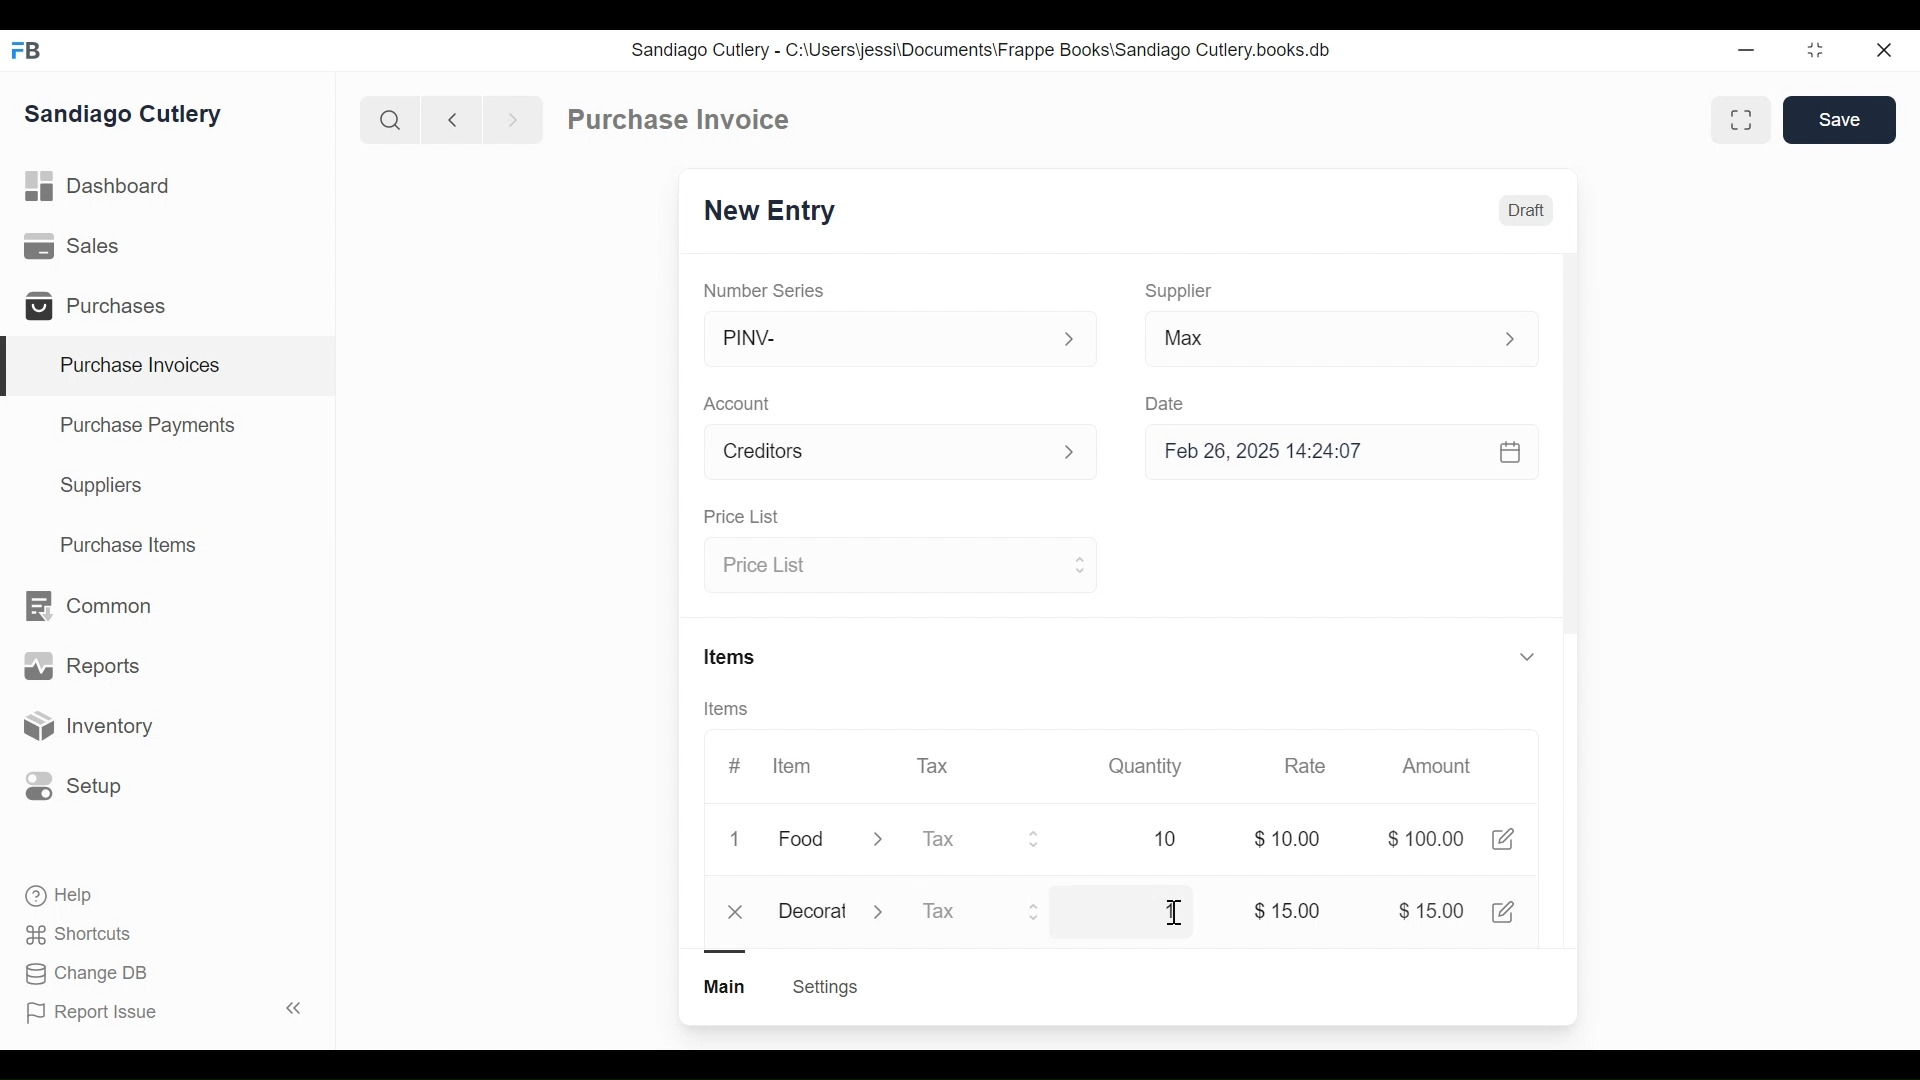  Describe the element at coordinates (1813, 51) in the screenshot. I see `restore` at that location.